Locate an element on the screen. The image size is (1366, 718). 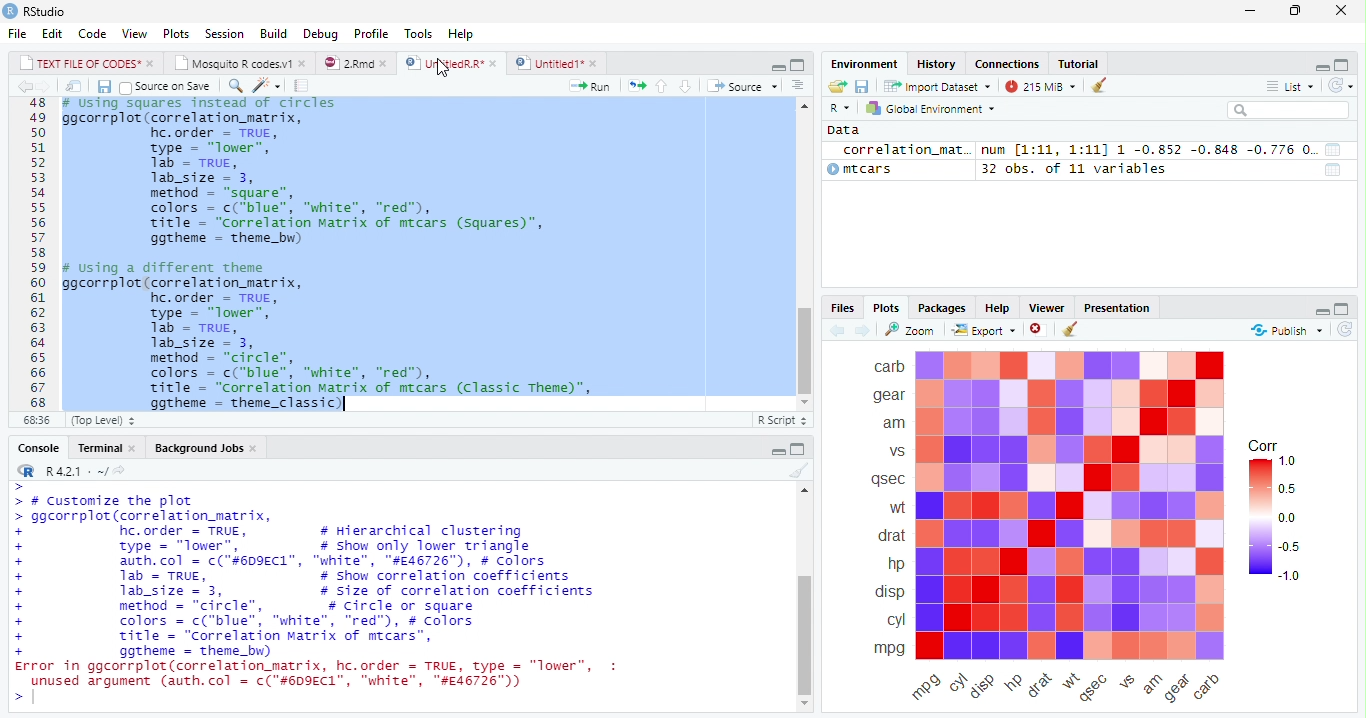
File is located at coordinates (15, 35).